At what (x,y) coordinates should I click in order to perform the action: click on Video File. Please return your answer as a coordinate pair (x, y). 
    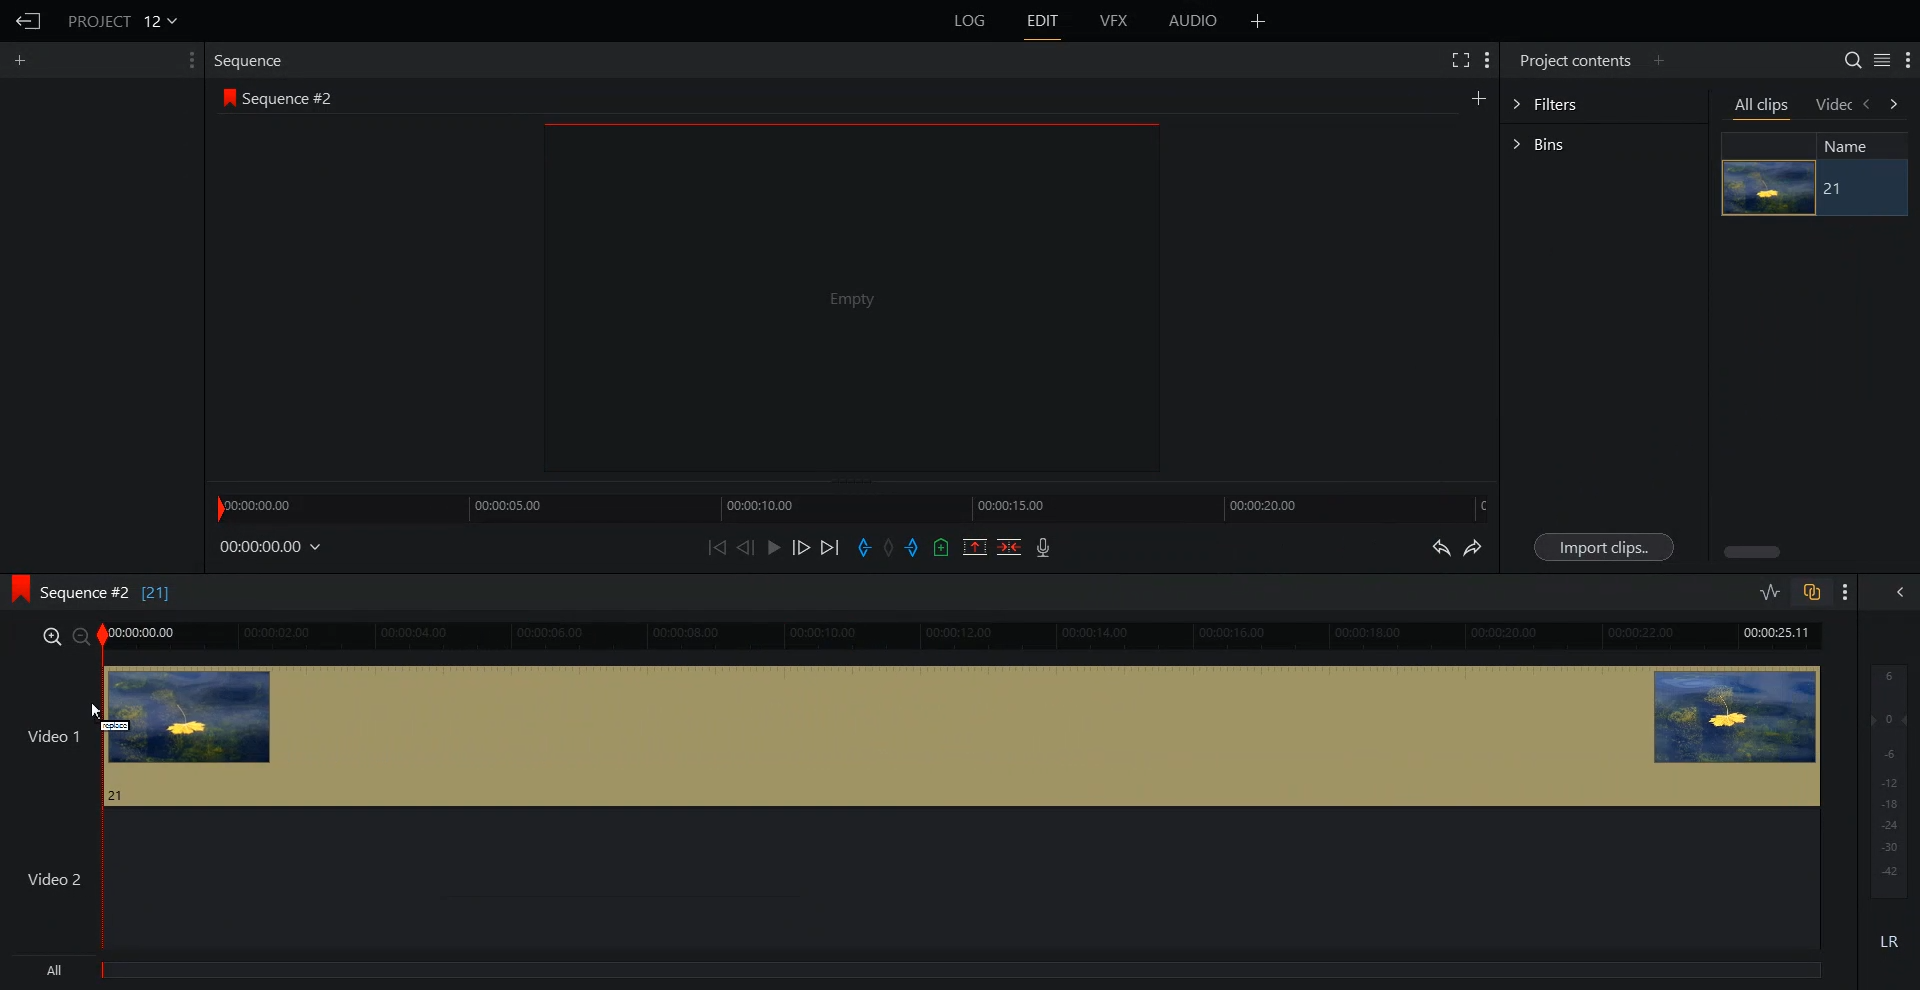
    Looking at the image, I should click on (1766, 188).